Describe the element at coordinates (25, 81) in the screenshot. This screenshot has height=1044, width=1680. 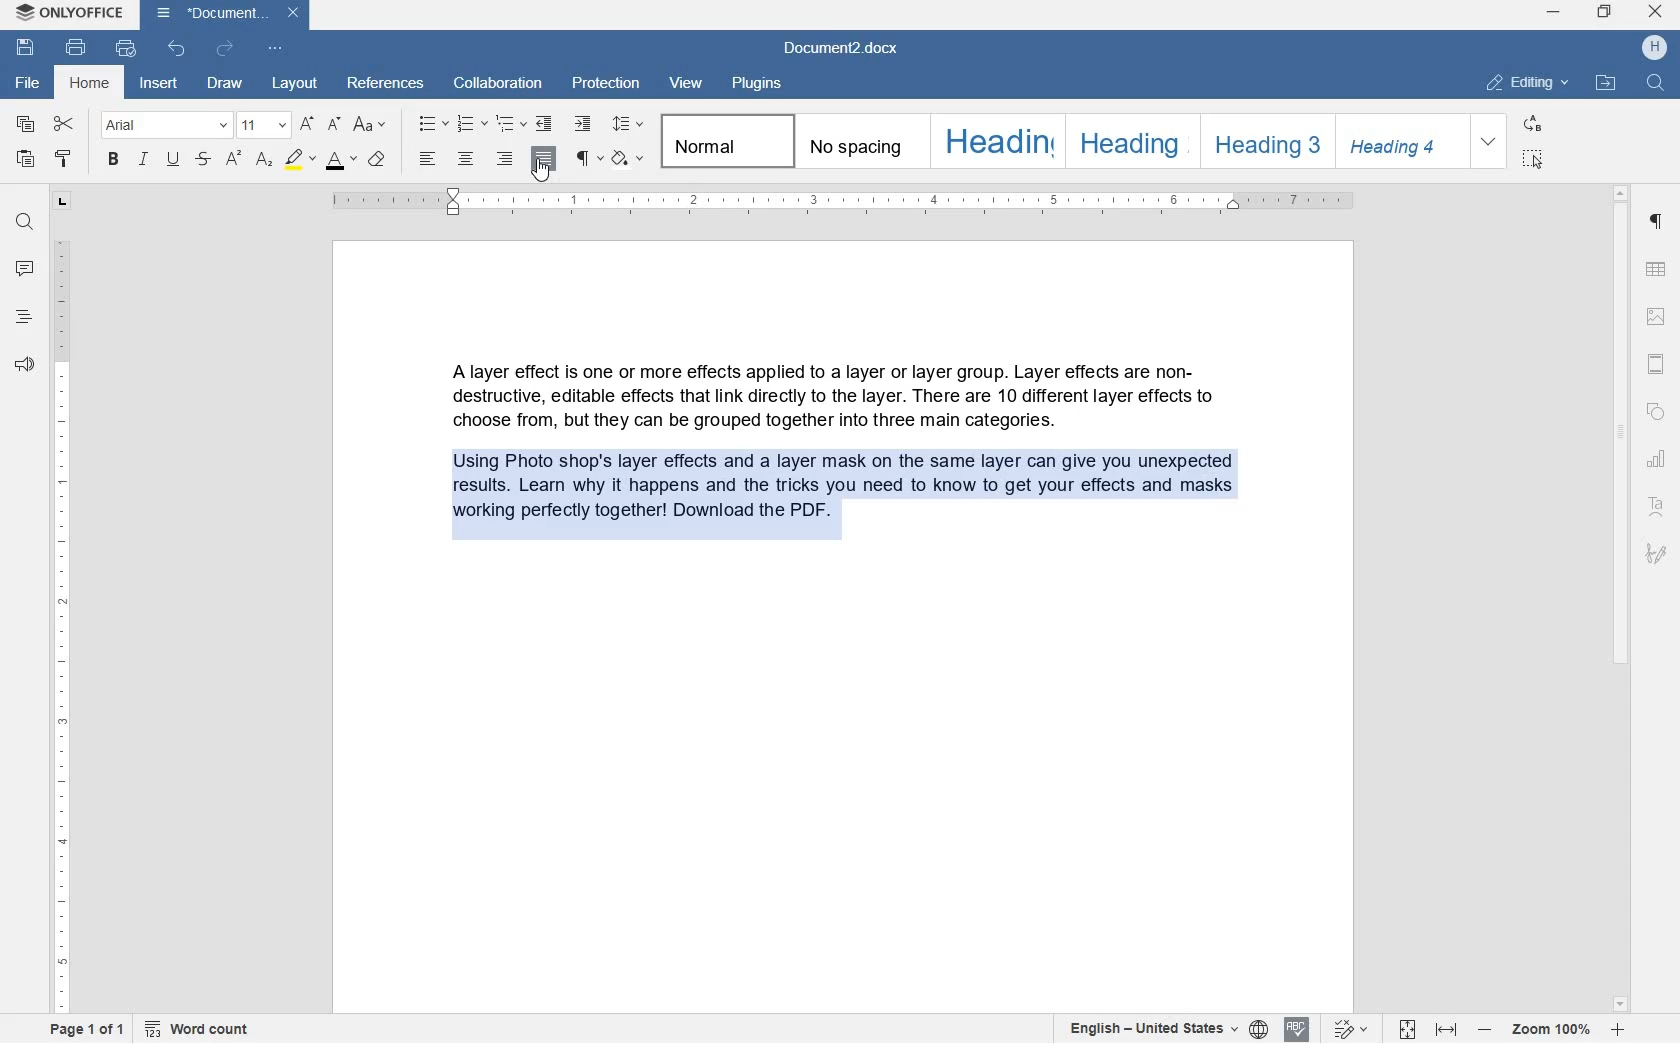
I see `FILE` at that location.